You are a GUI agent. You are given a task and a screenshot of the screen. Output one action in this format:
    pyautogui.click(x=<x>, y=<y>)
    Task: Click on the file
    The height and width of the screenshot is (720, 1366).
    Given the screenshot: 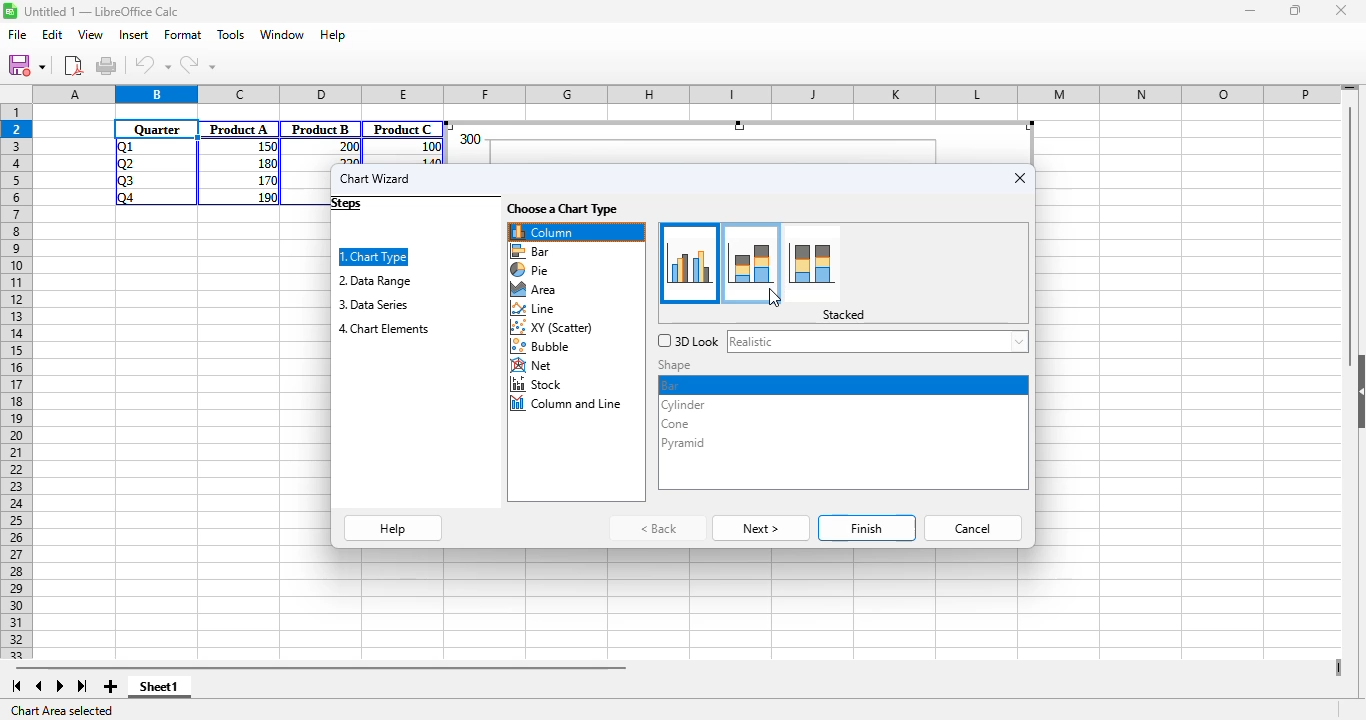 What is the action you would take?
    pyautogui.click(x=18, y=35)
    